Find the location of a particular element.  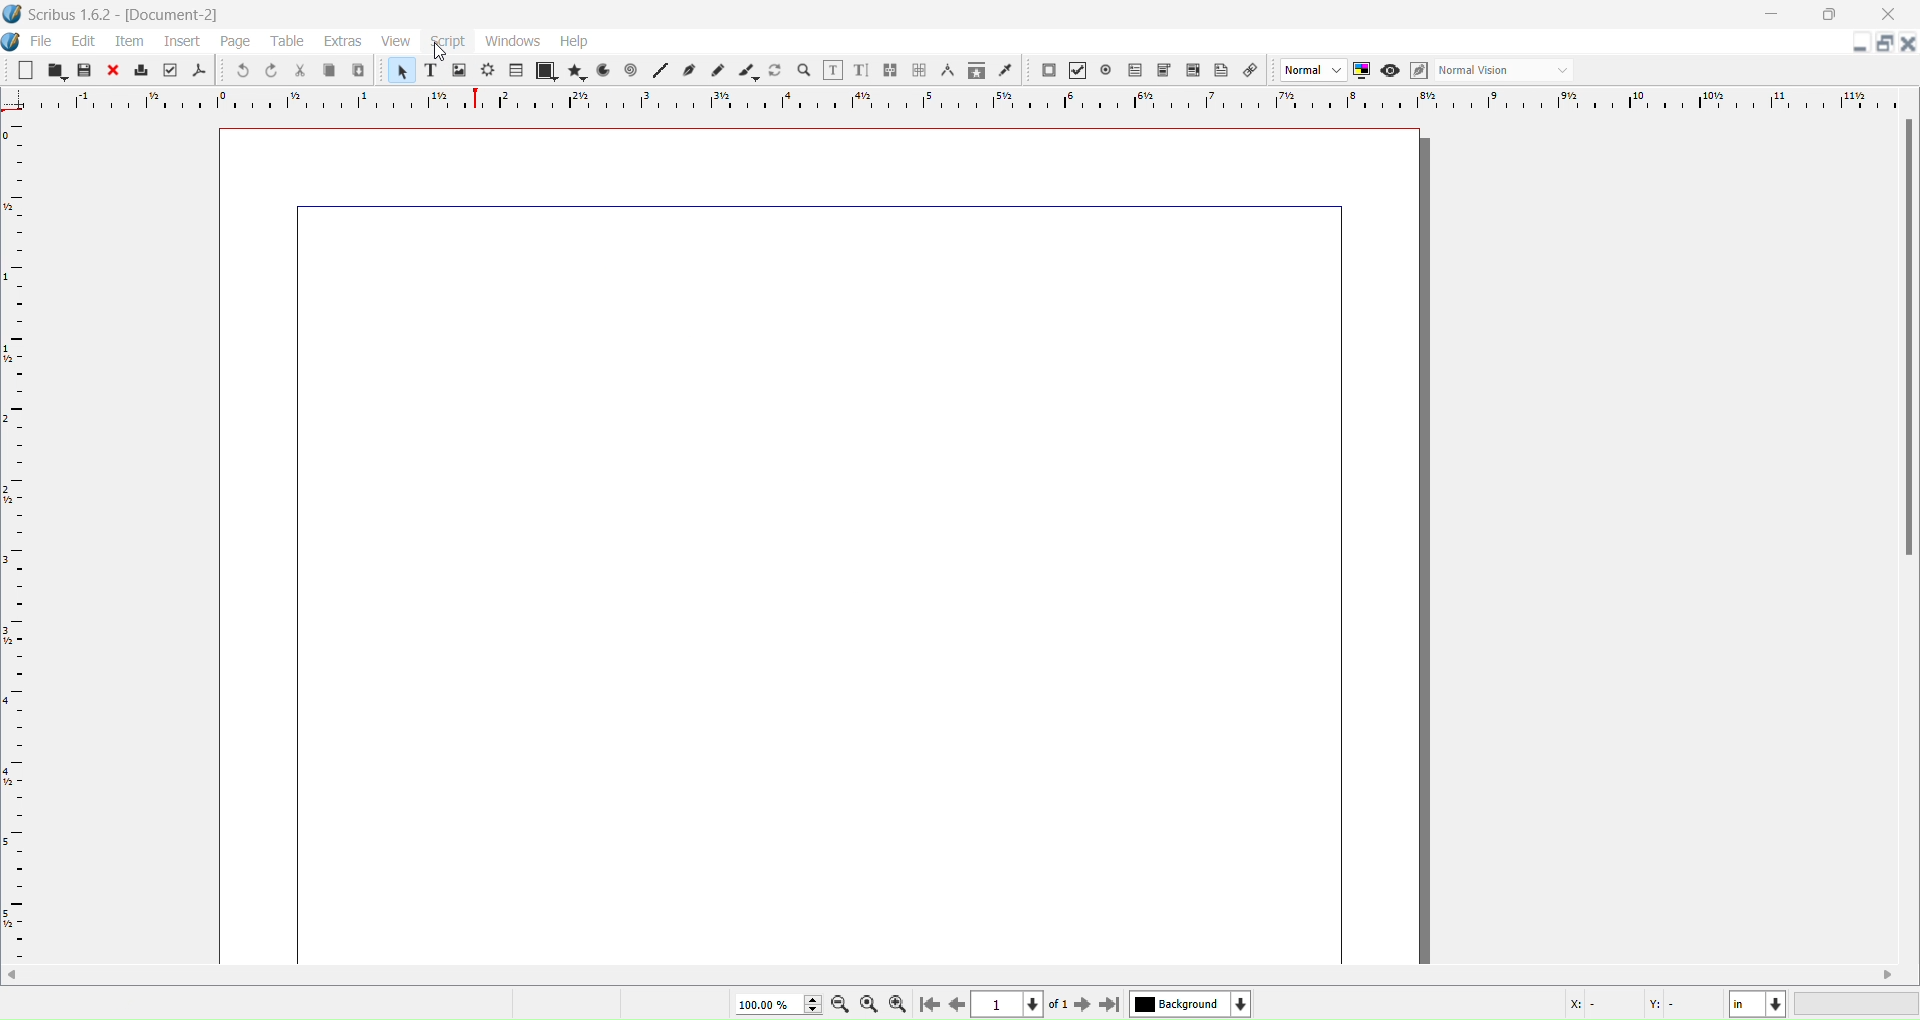

New is located at coordinates (23, 72).